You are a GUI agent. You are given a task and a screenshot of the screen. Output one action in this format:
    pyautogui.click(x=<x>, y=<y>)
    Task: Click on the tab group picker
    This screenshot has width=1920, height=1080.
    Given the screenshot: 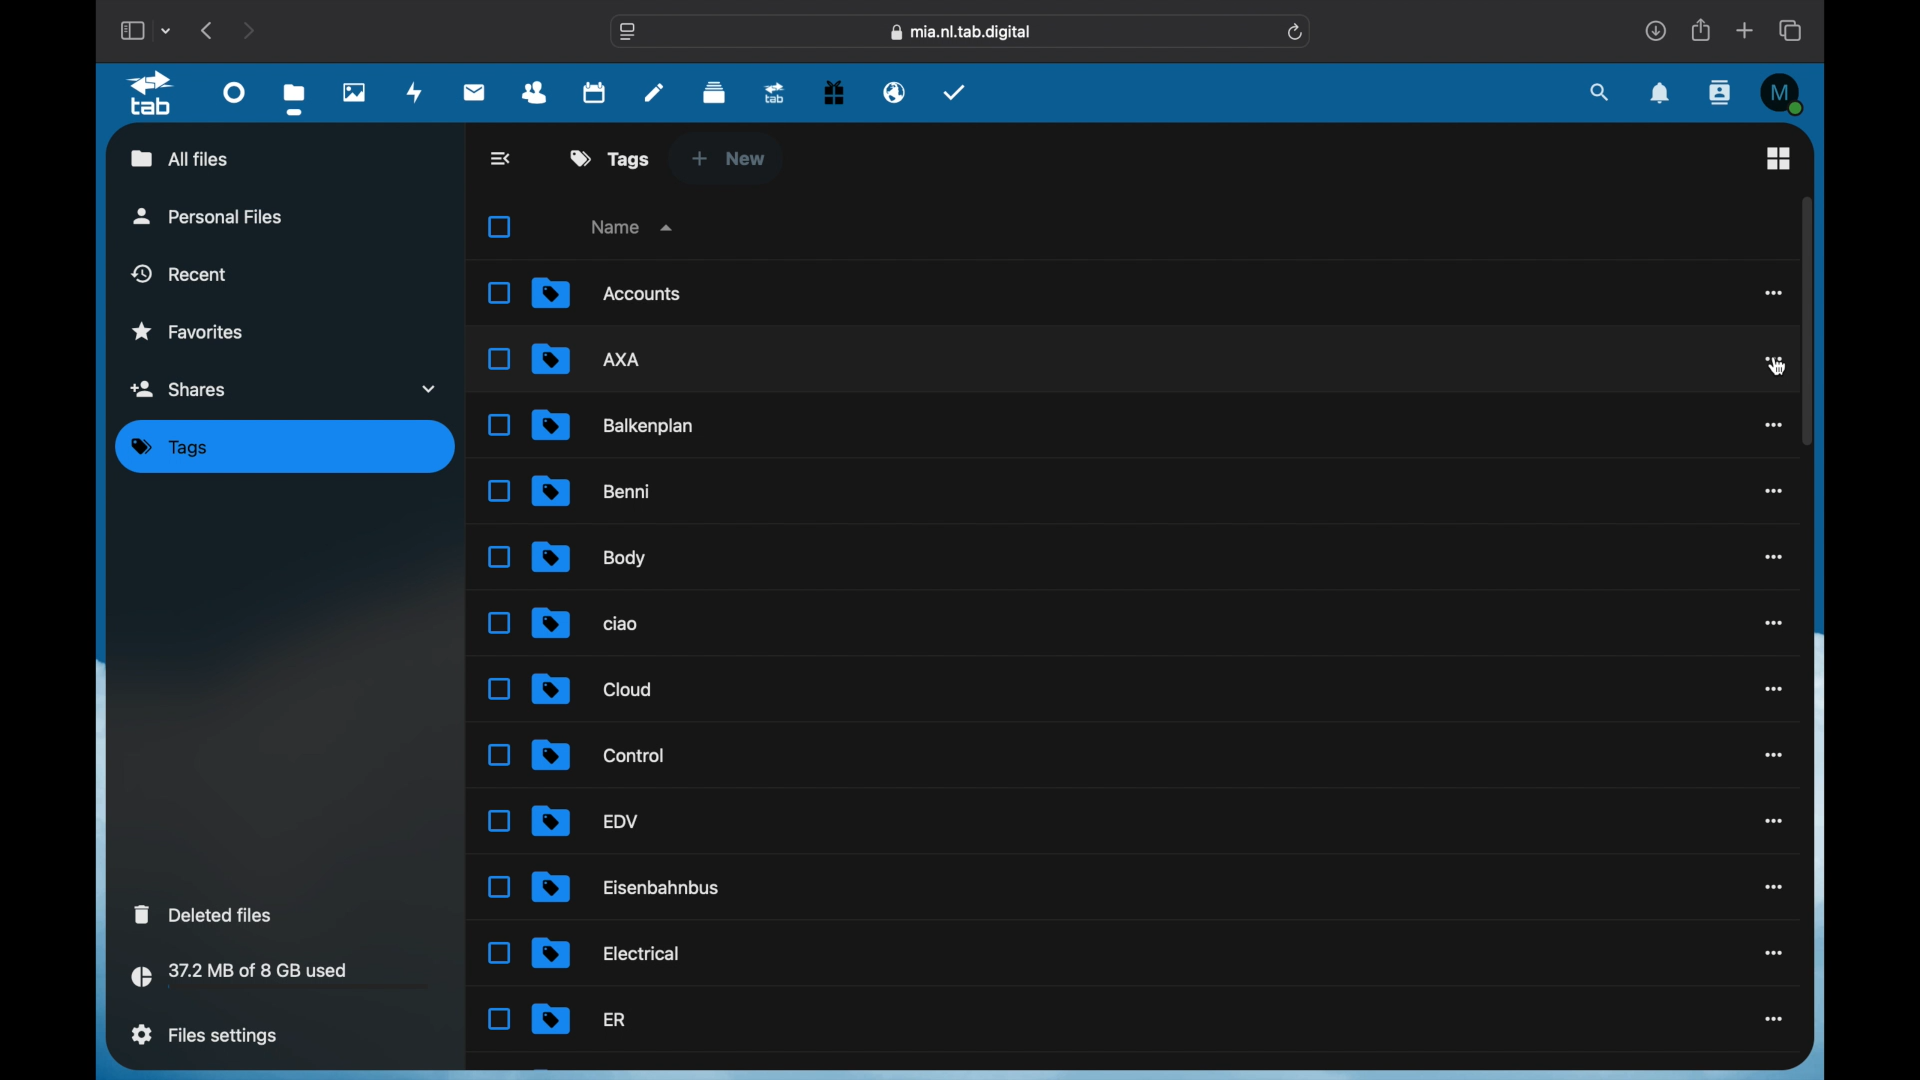 What is the action you would take?
    pyautogui.click(x=166, y=30)
    